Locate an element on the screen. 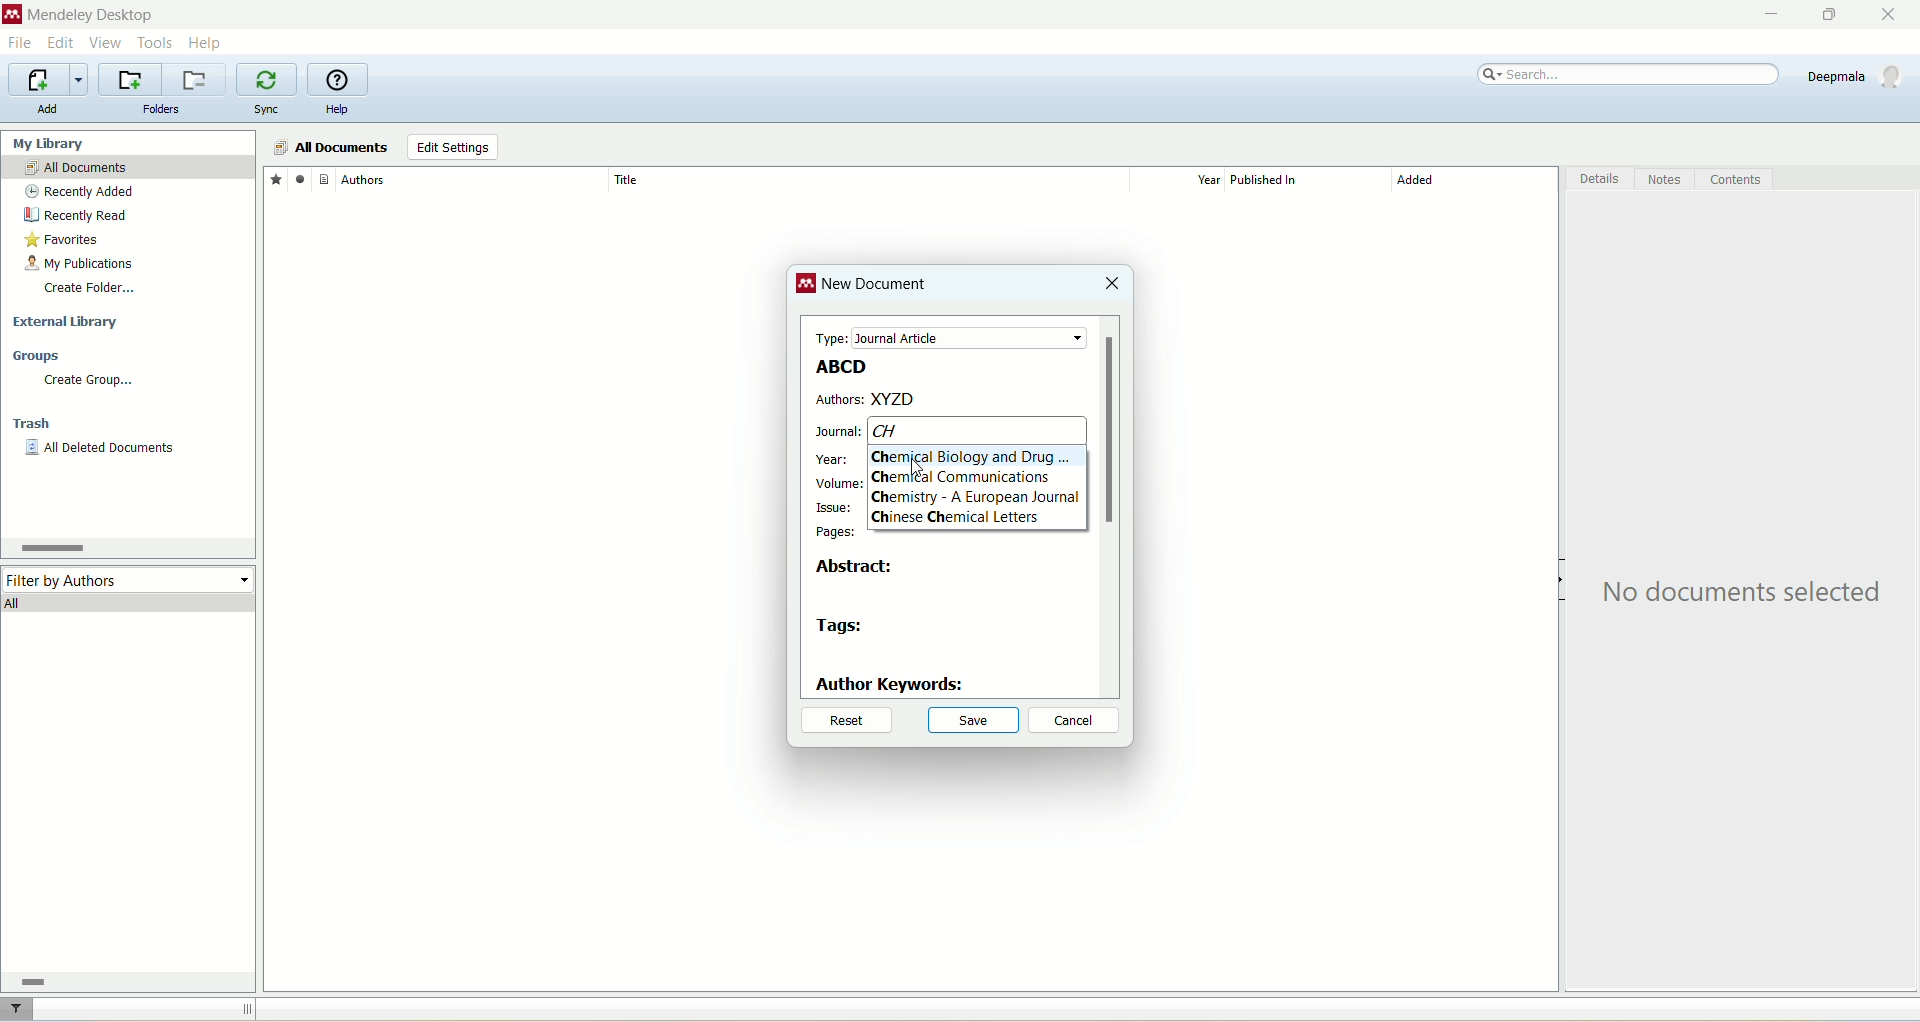  all documents is located at coordinates (128, 168).